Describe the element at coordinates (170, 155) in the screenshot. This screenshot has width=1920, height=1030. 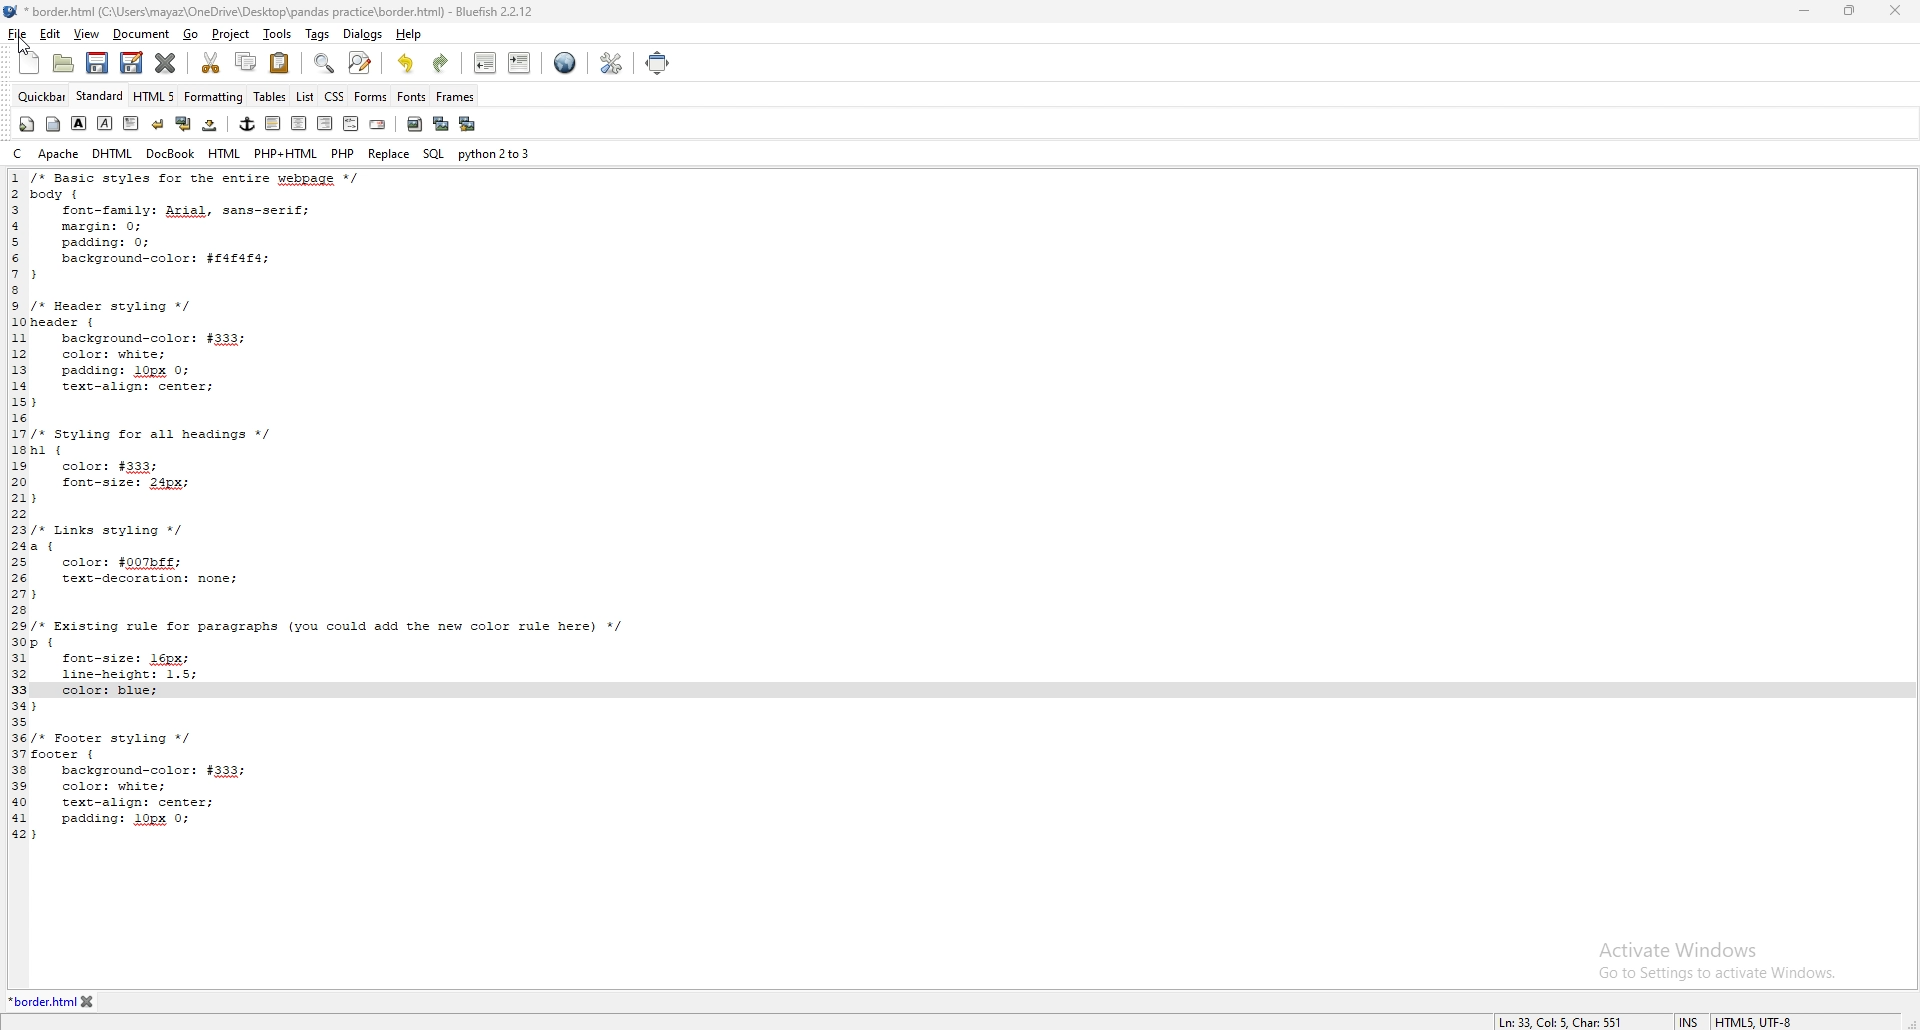
I see `docbook` at that location.